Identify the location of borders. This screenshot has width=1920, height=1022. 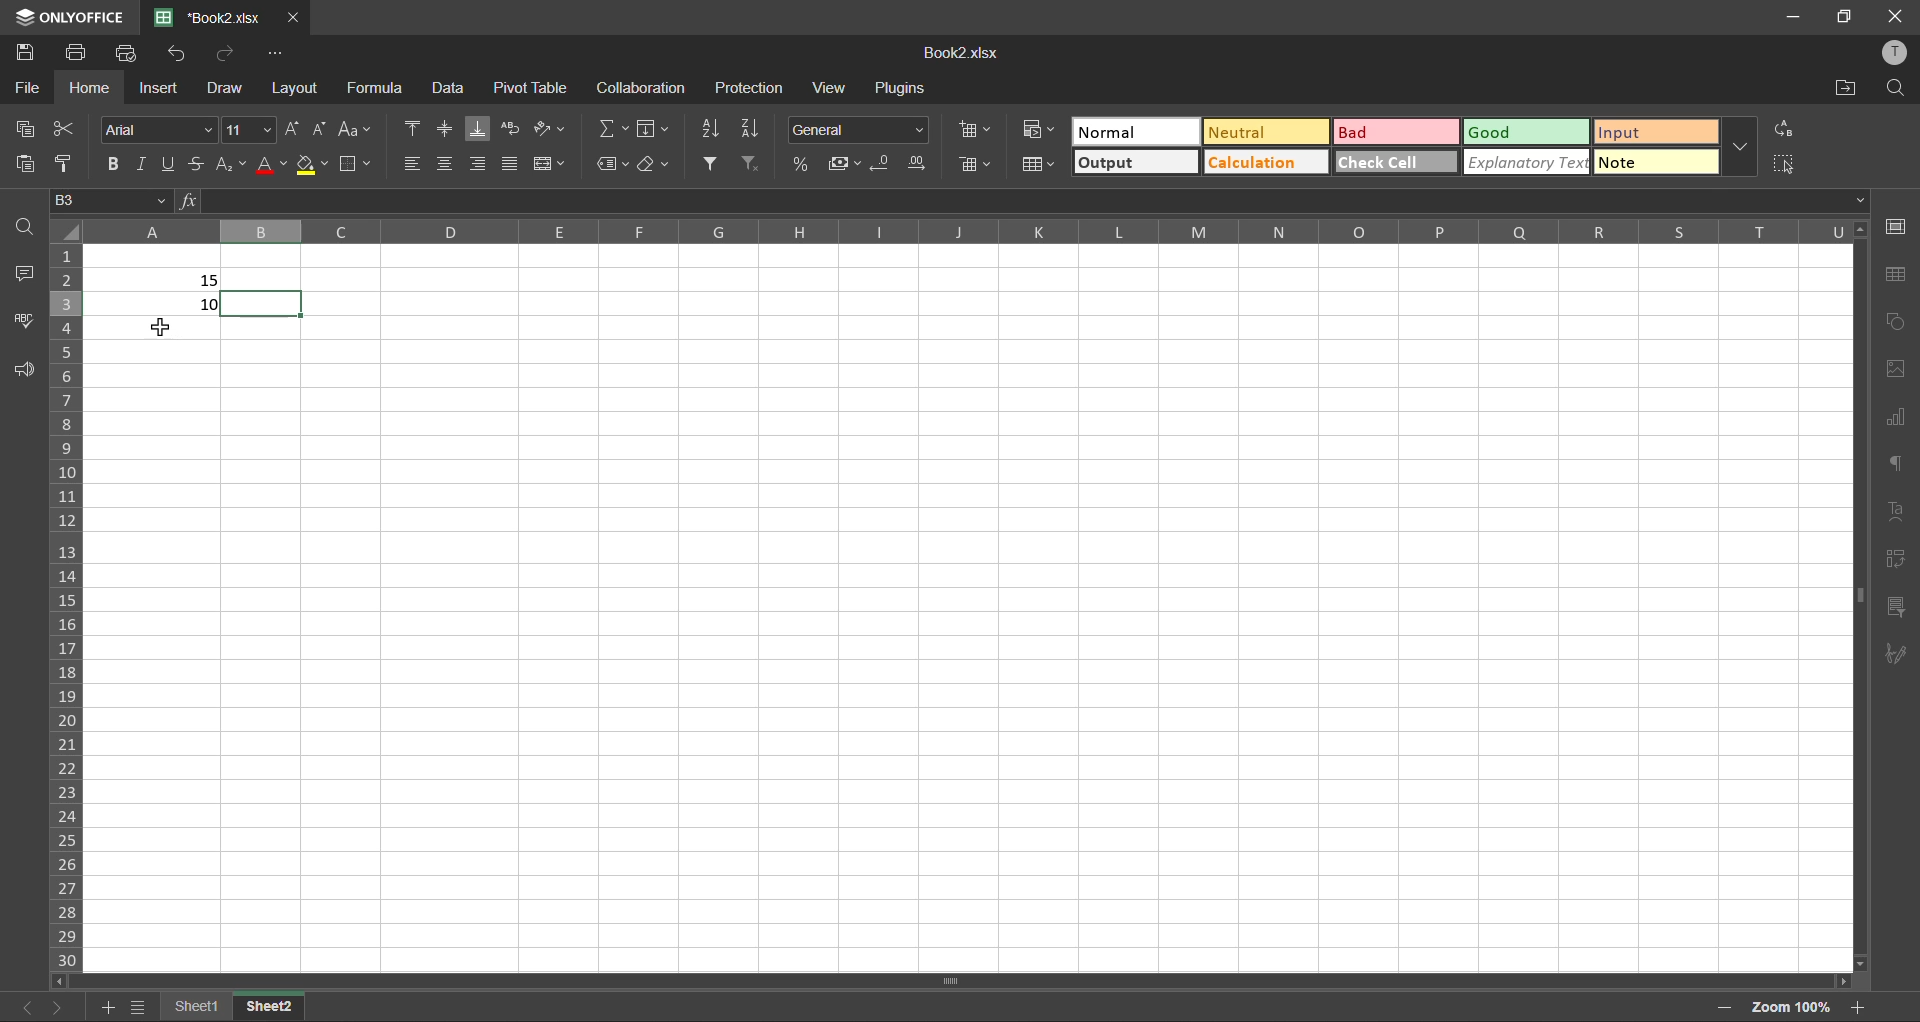
(357, 166).